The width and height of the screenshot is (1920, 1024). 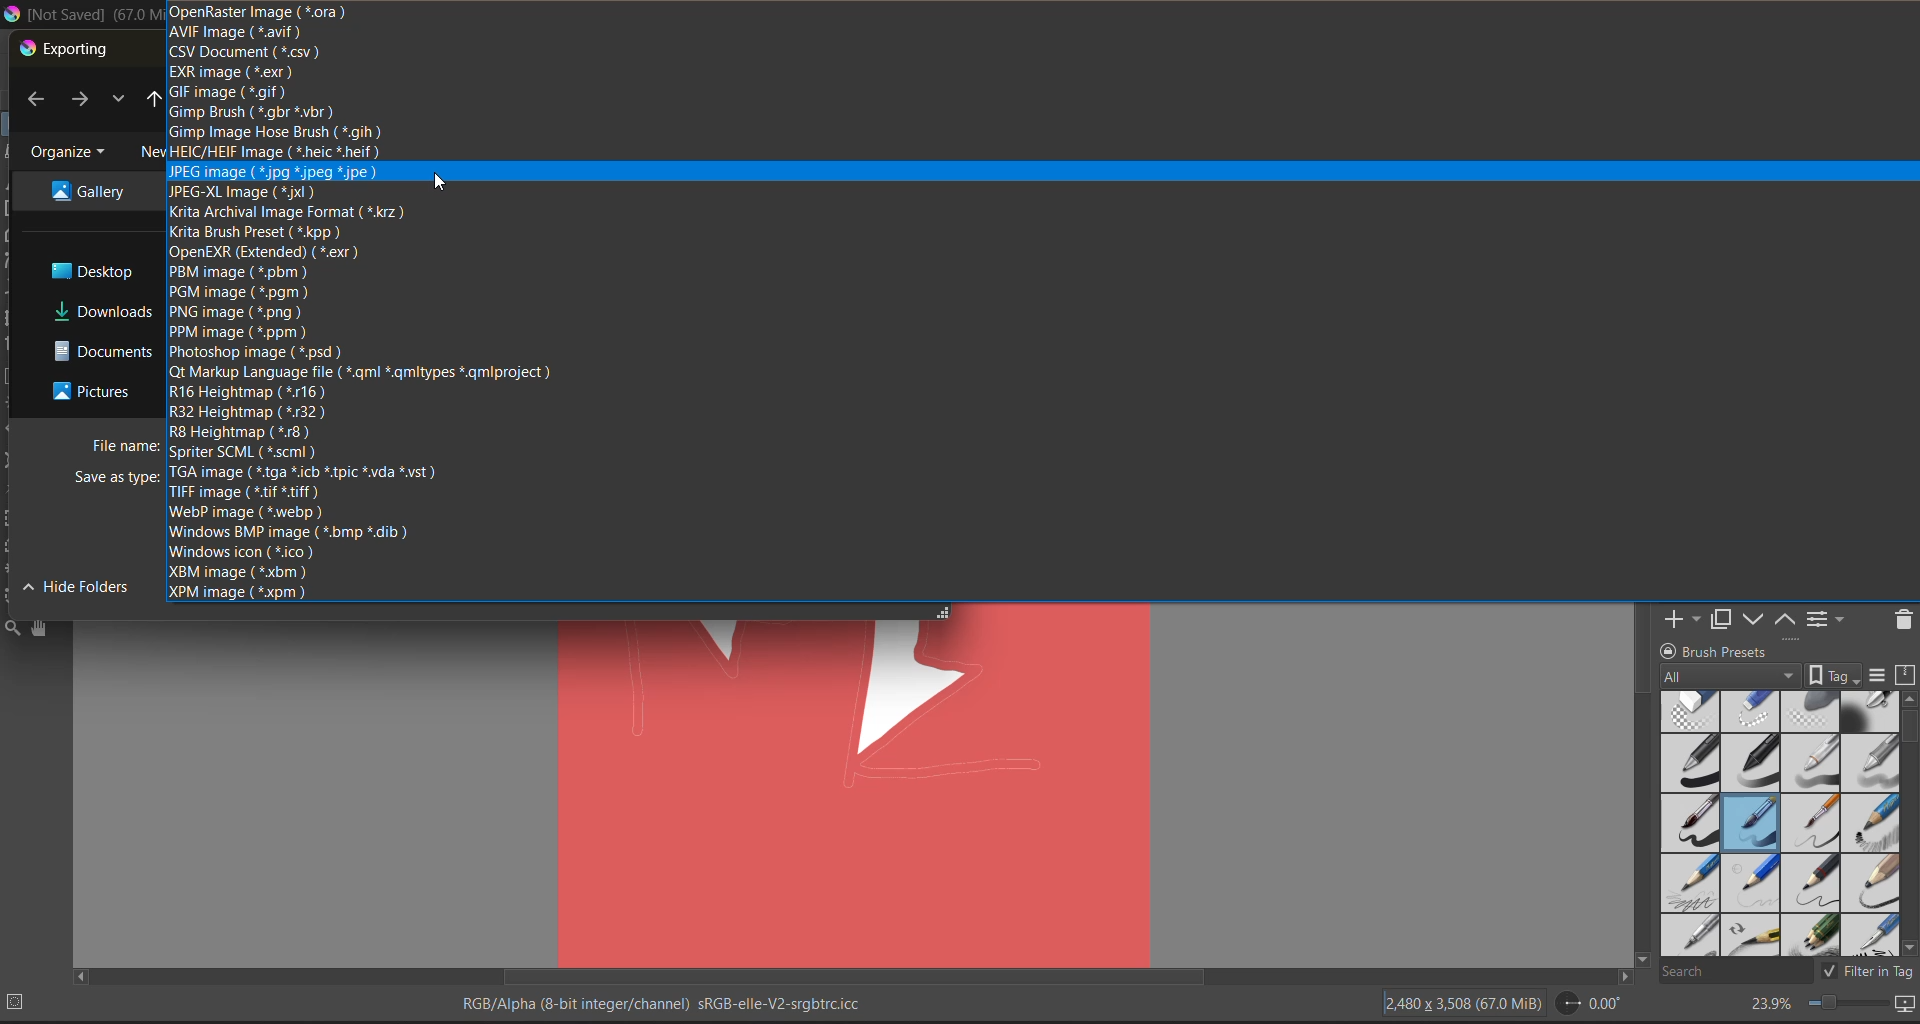 What do you see at coordinates (265, 254) in the screenshot?
I see `openexr` at bounding box center [265, 254].